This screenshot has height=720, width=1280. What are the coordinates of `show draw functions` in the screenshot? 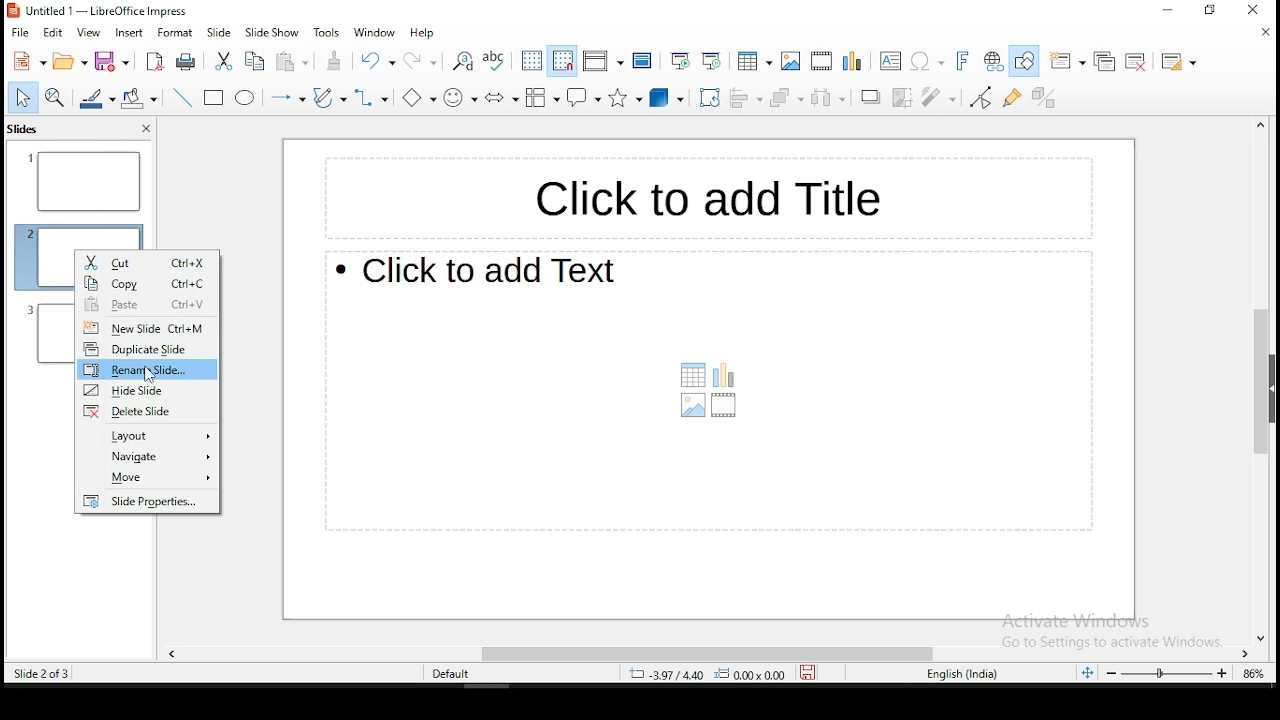 It's located at (1024, 60).